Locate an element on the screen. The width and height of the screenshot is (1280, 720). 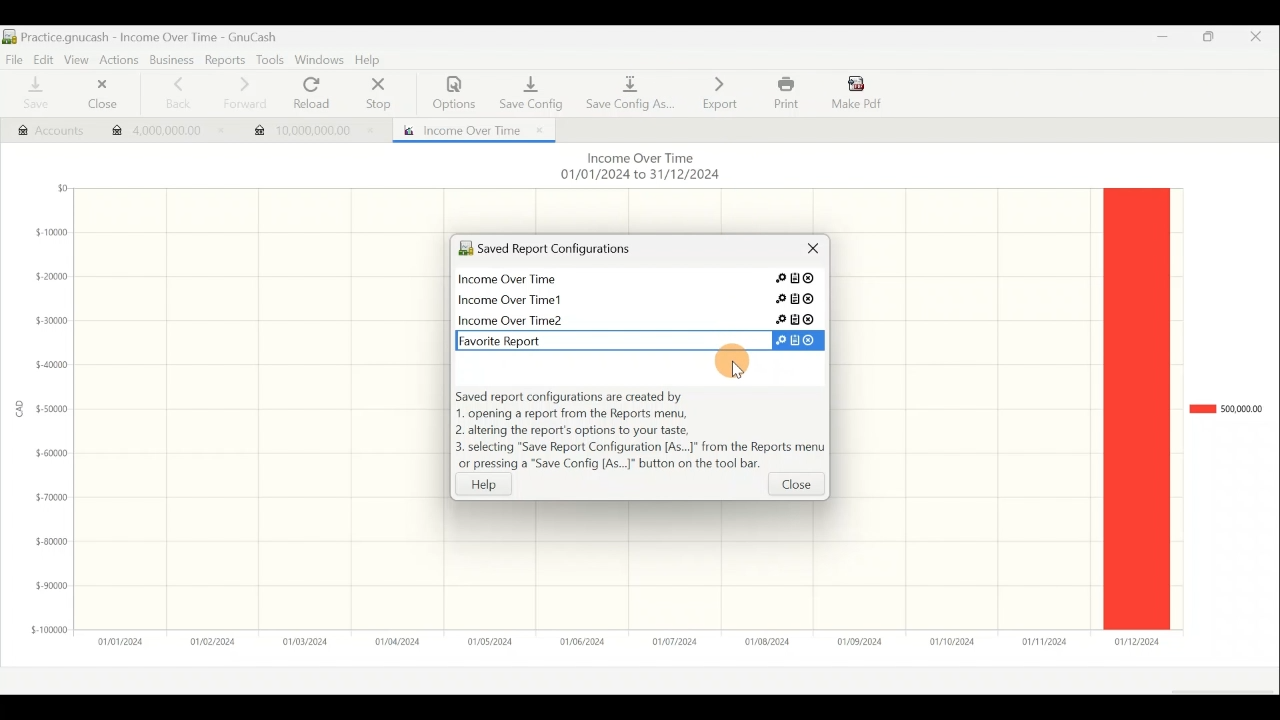
Export is located at coordinates (720, 92).